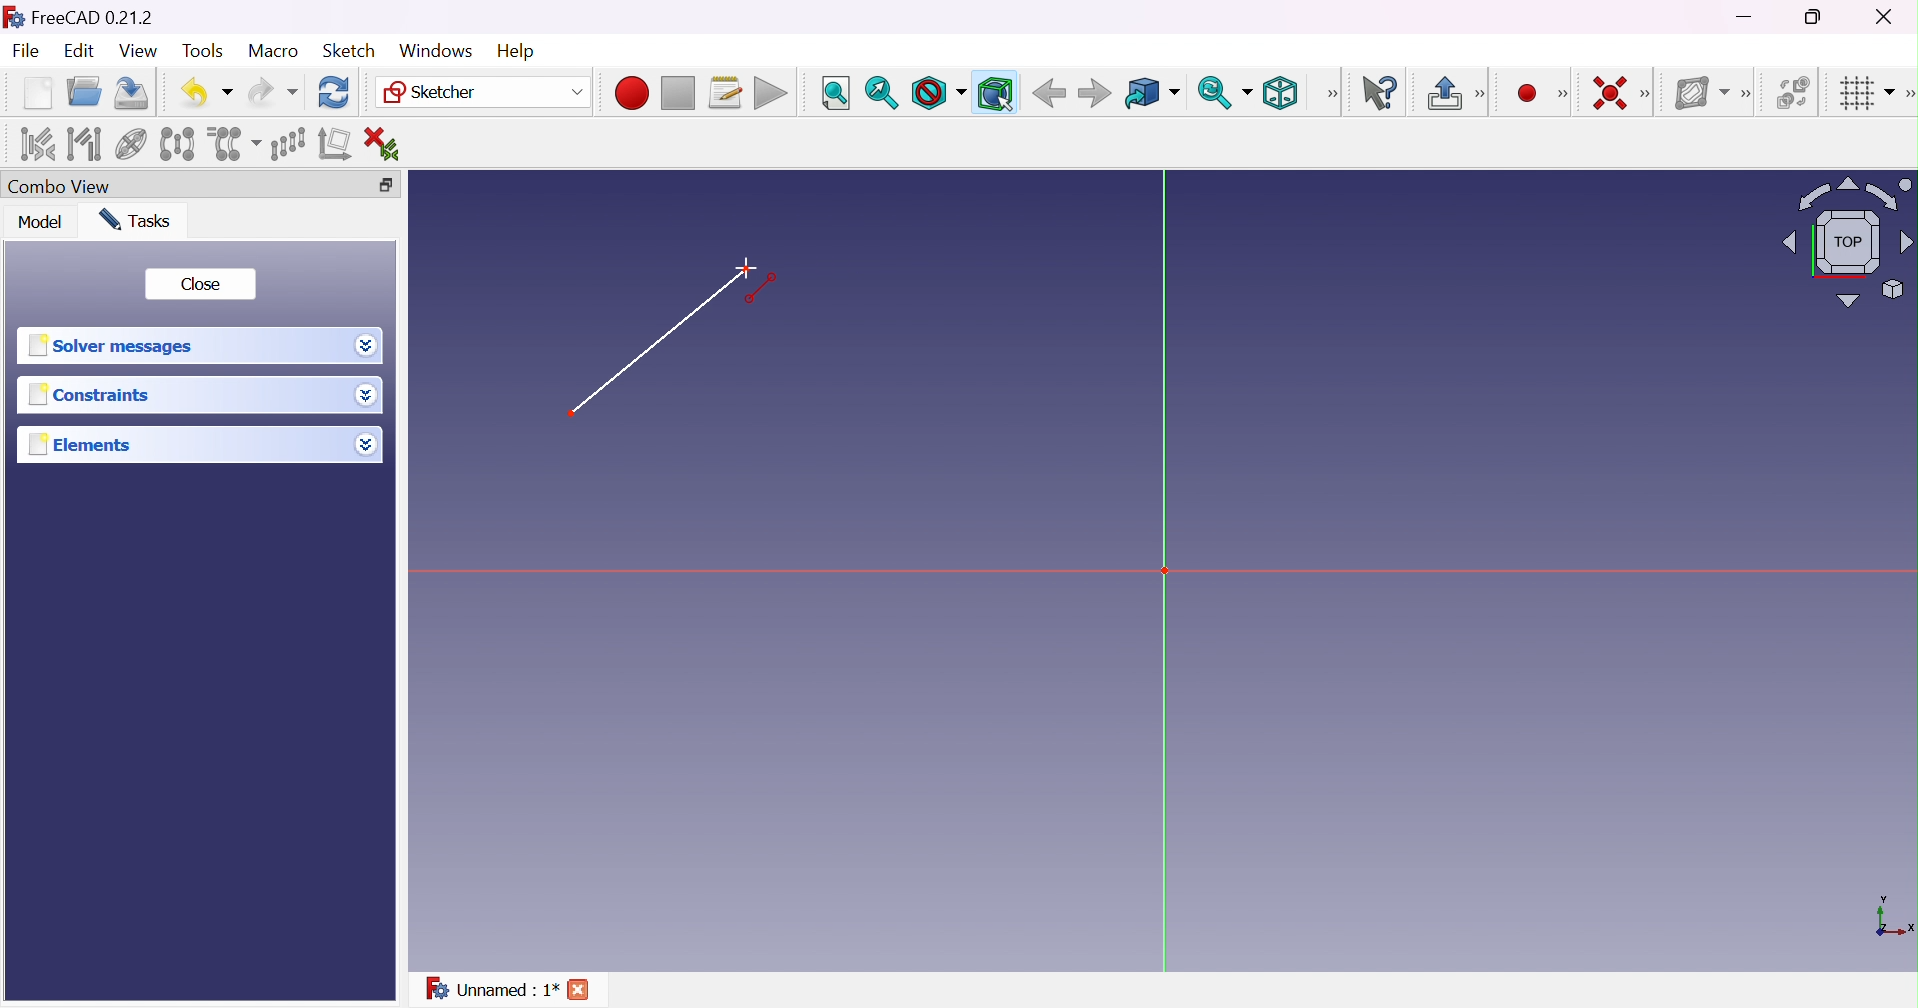  What do you see at coordinates (1864, 95) in the screenshot?
I see `Toggle grid` at bounding box center [1864, 95].